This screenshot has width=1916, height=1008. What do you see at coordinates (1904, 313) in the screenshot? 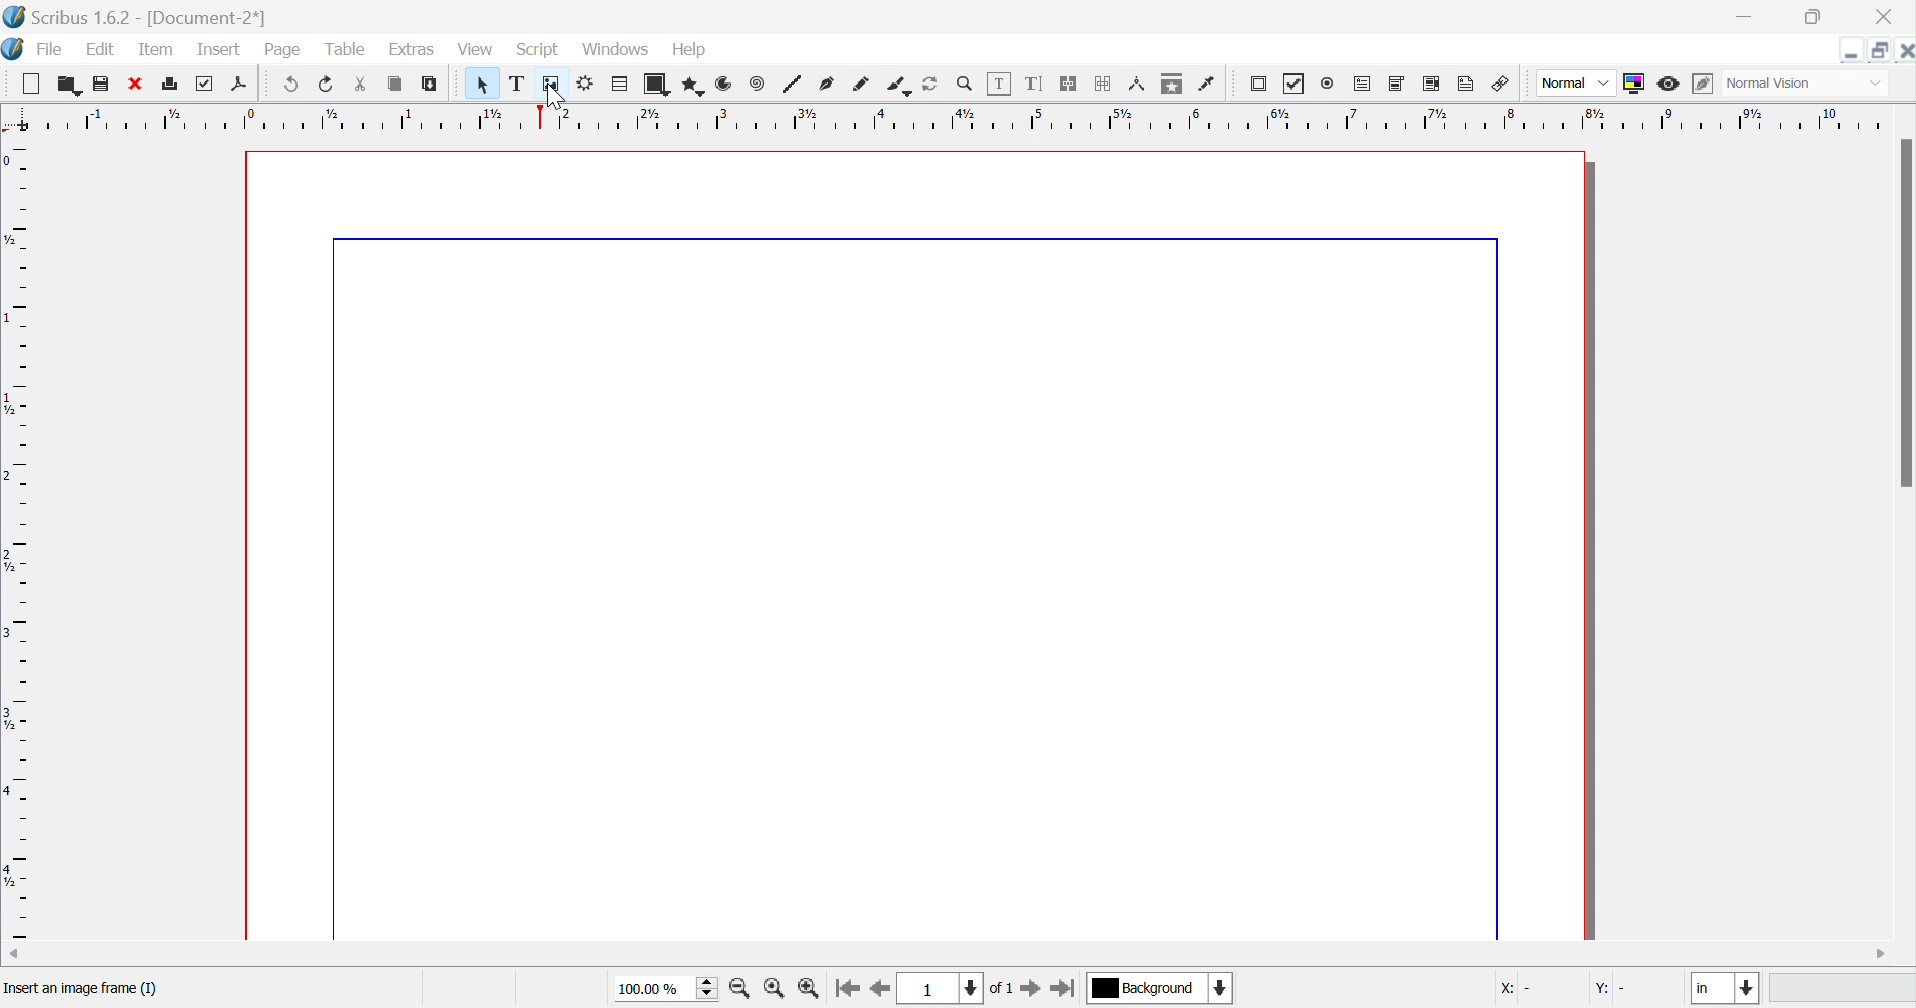
I see `scroll bar` at bounding box center [1904, 313].